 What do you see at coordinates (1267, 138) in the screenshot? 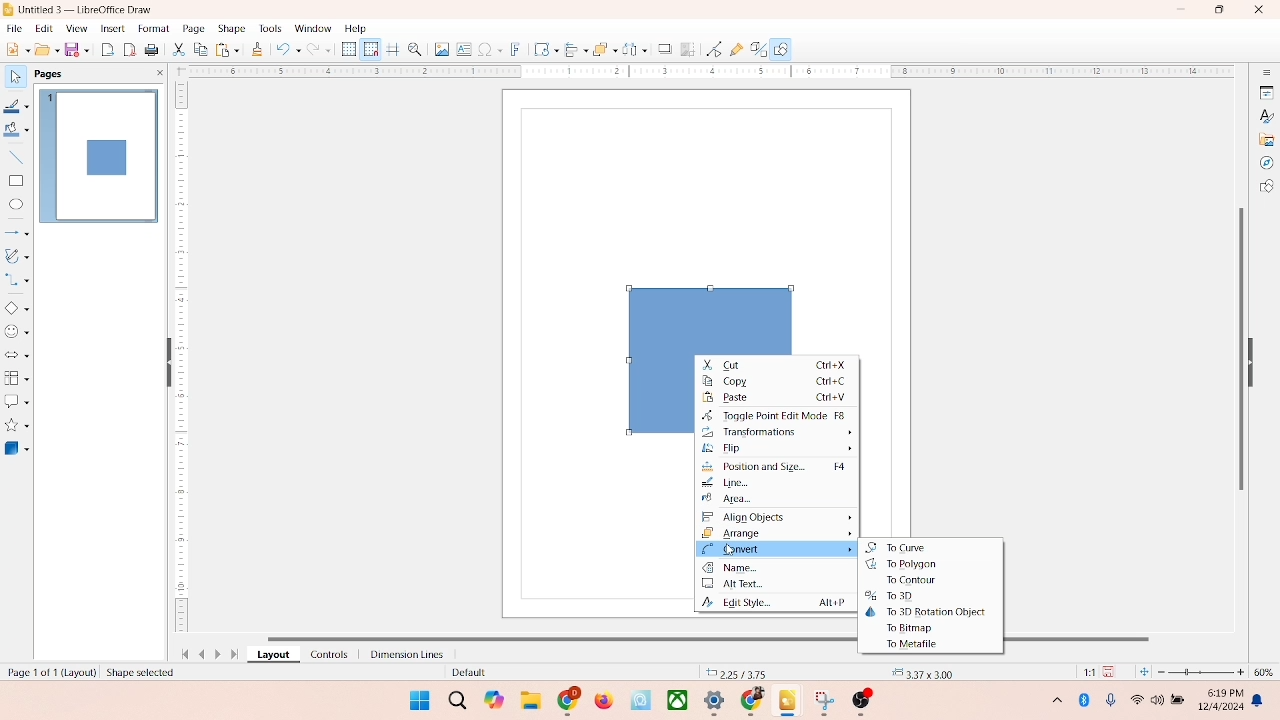
I see `gallery` at bounding box center [1267, 138].